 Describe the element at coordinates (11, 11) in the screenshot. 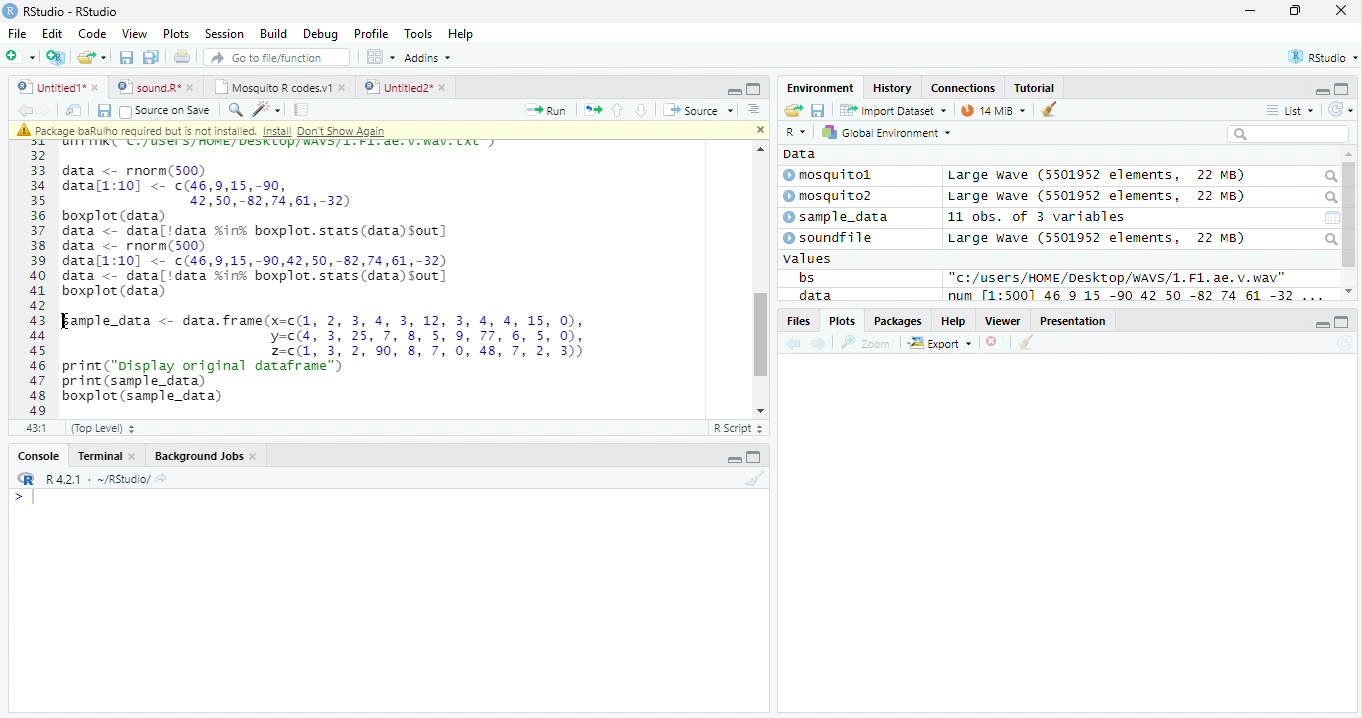

I see `Logo` at that location.